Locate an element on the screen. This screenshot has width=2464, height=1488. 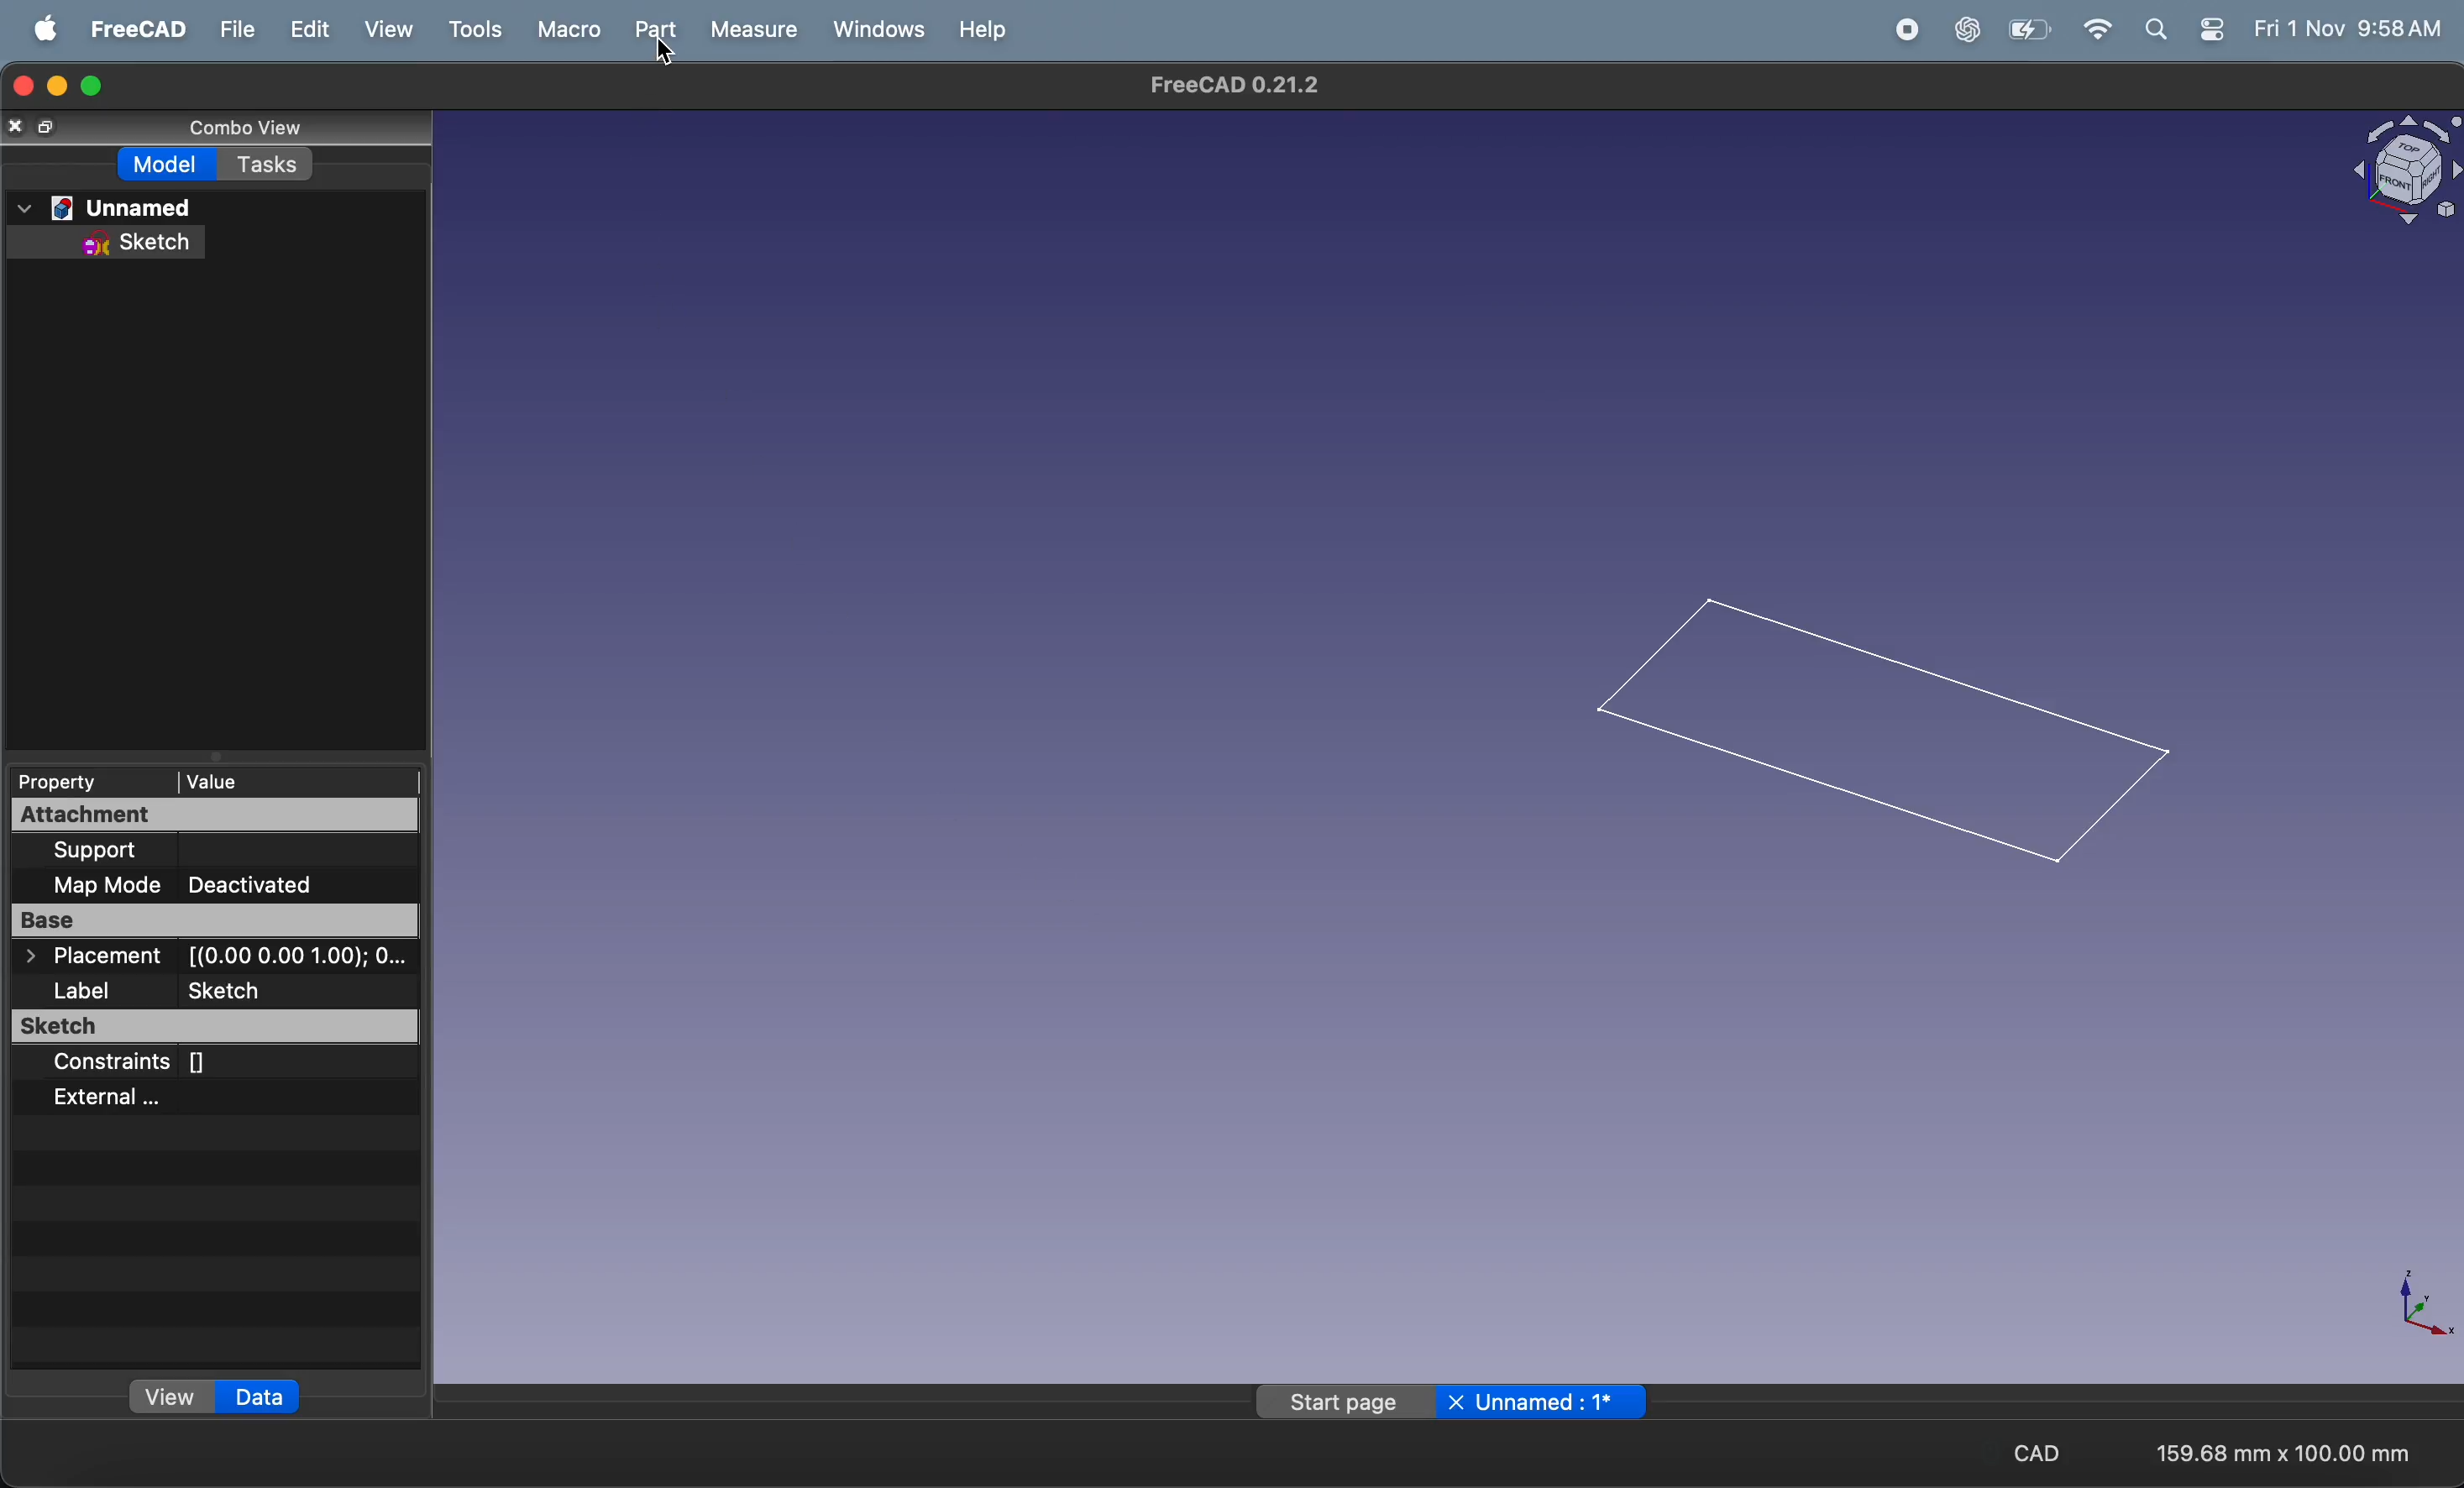
constraints is located at coordinates (151, 1064).